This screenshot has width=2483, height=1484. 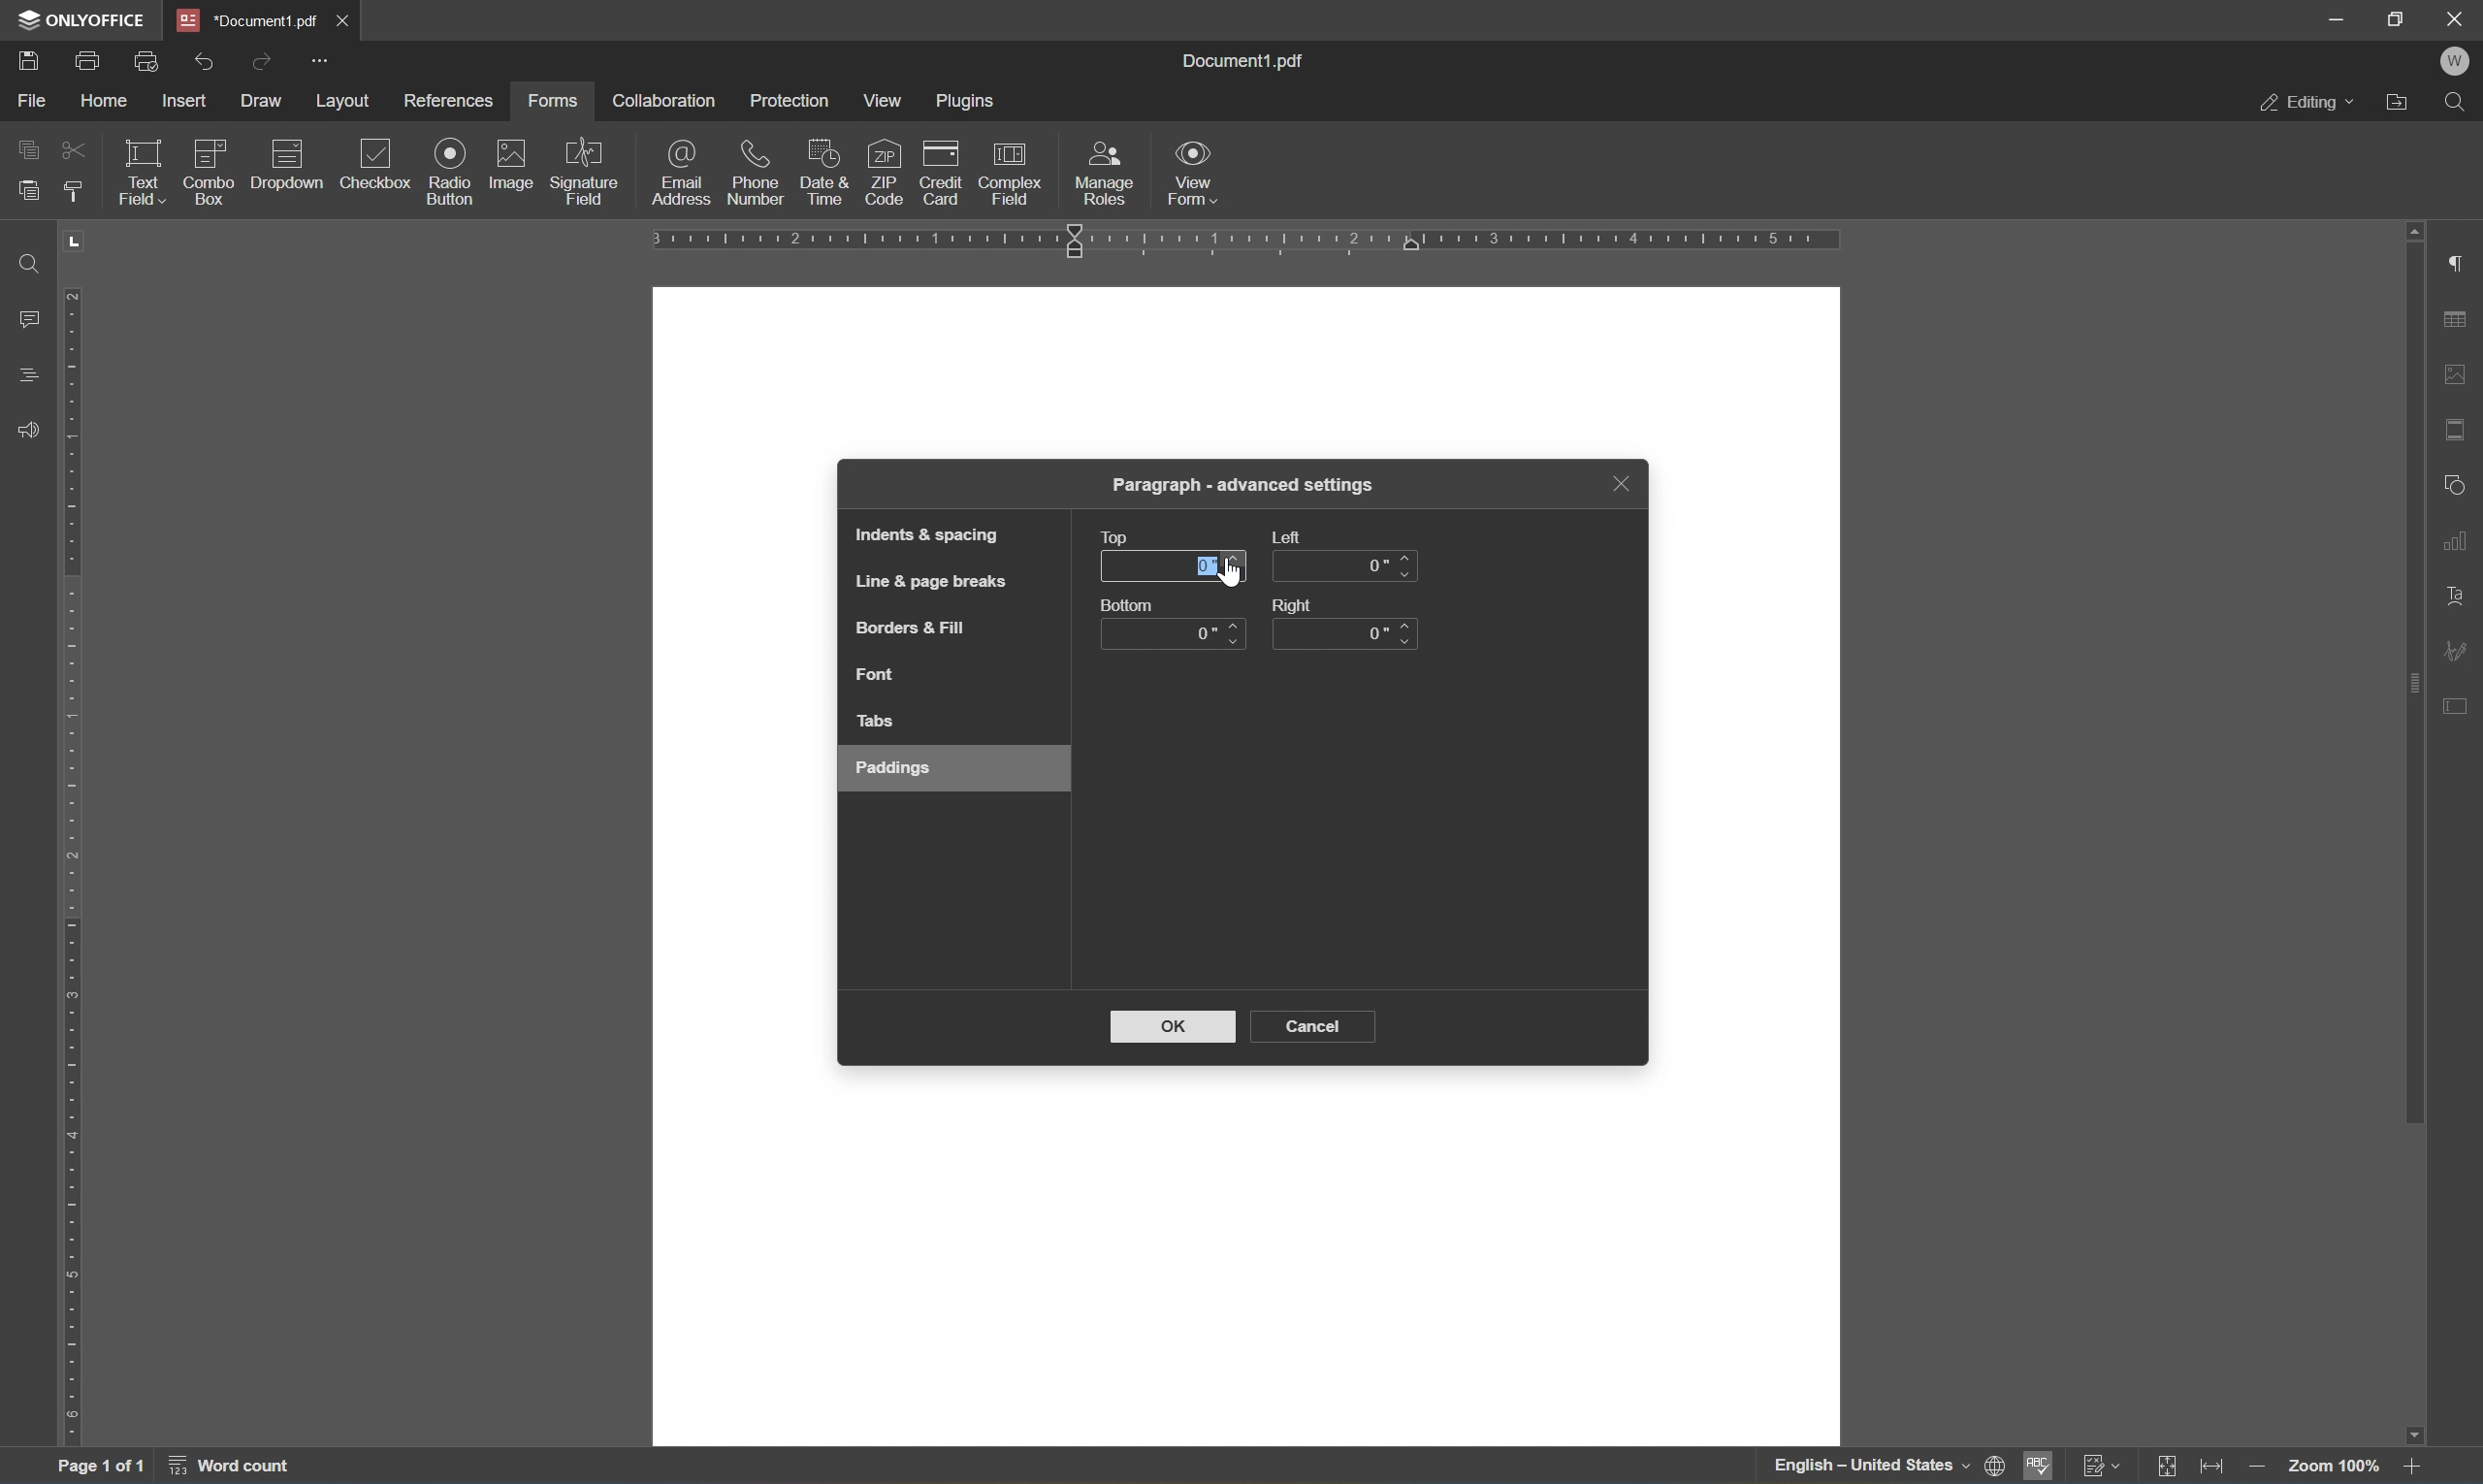 I want to click on ruler, so click(x=76, y=868).